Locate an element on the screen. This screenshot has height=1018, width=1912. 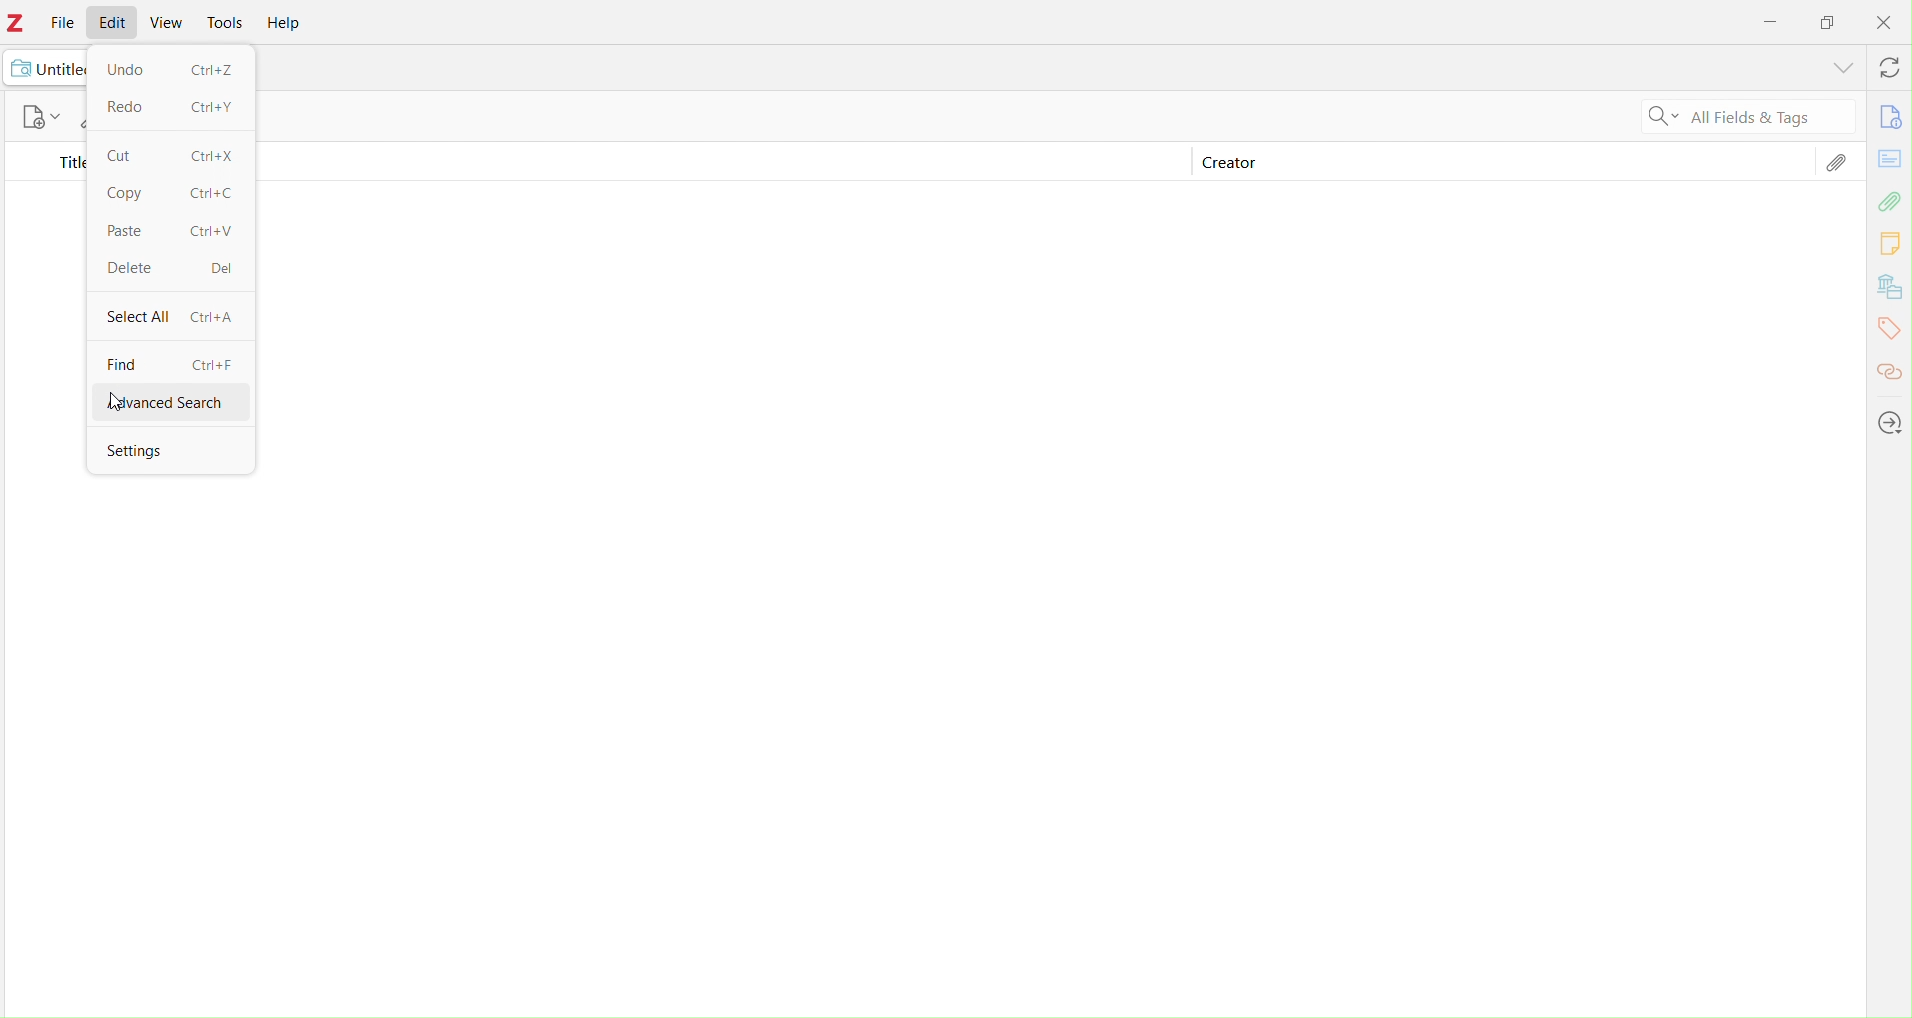
Links is located at coordinates (1890, 366).